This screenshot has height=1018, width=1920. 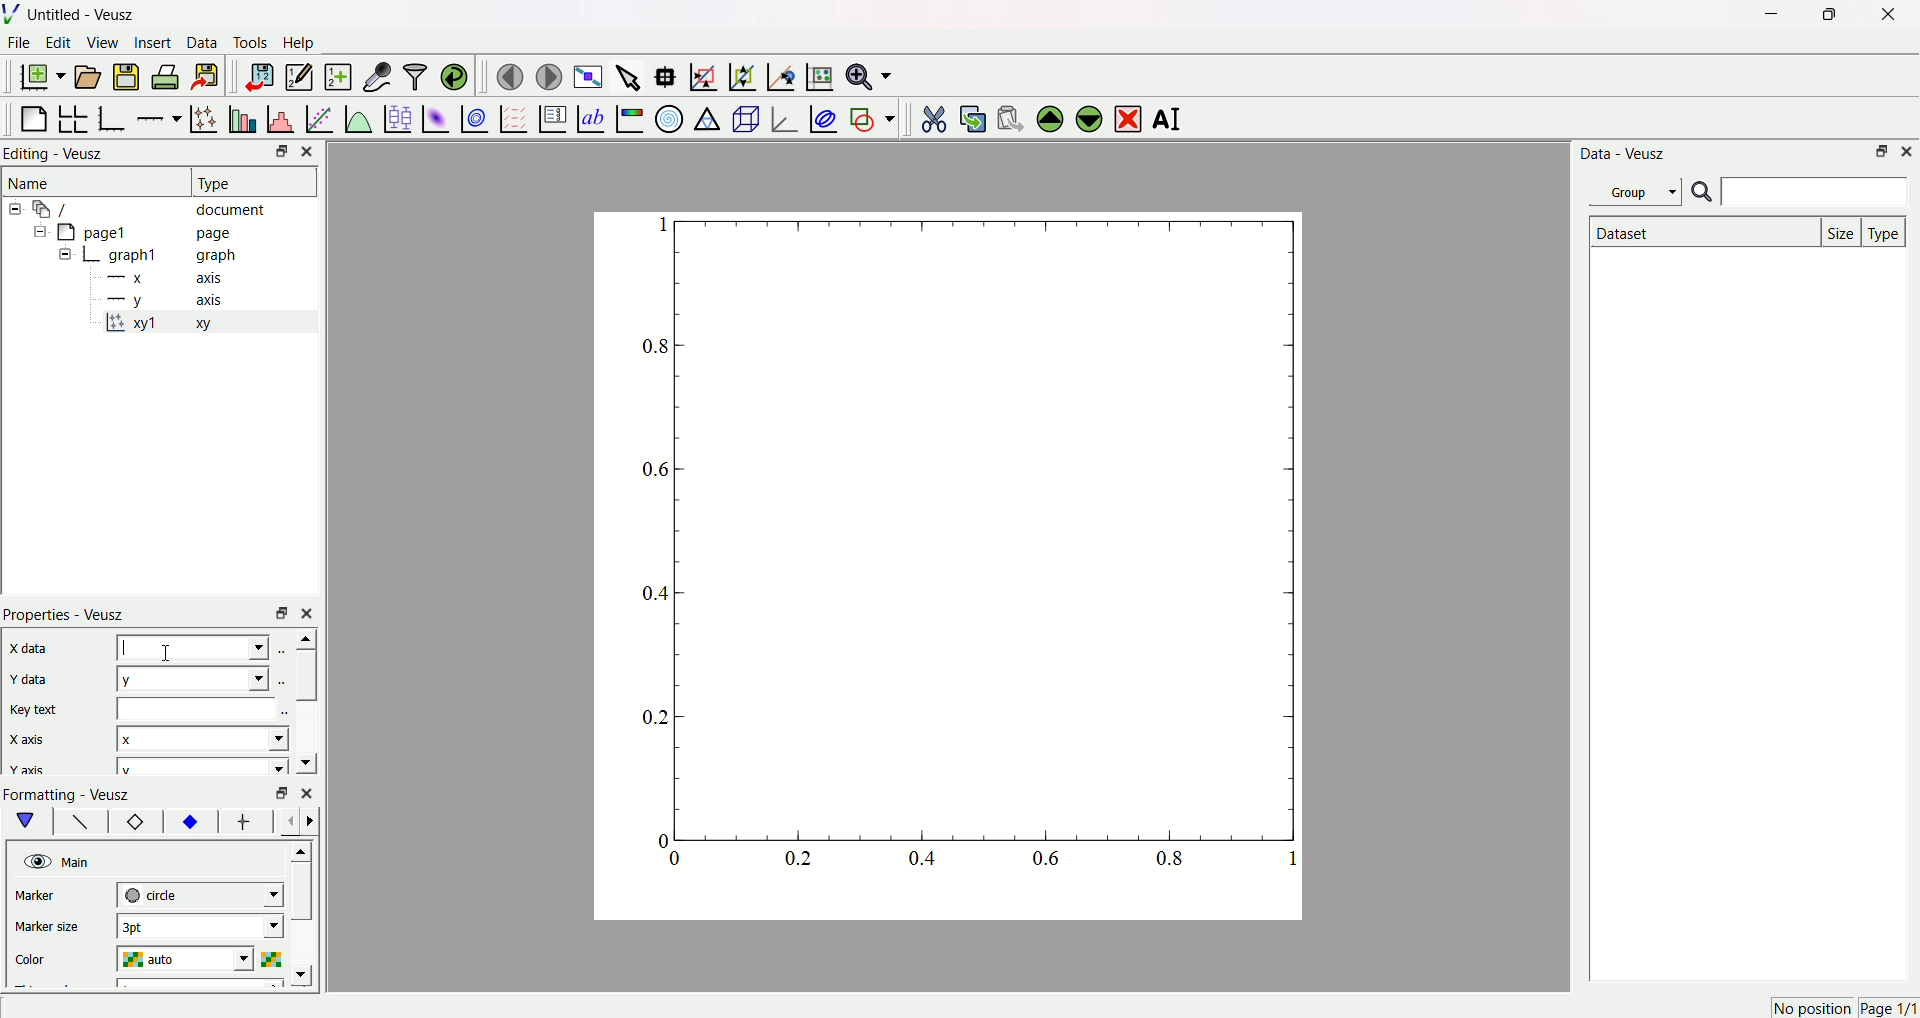 I want to click on Tools, so click(x=251, y=44).